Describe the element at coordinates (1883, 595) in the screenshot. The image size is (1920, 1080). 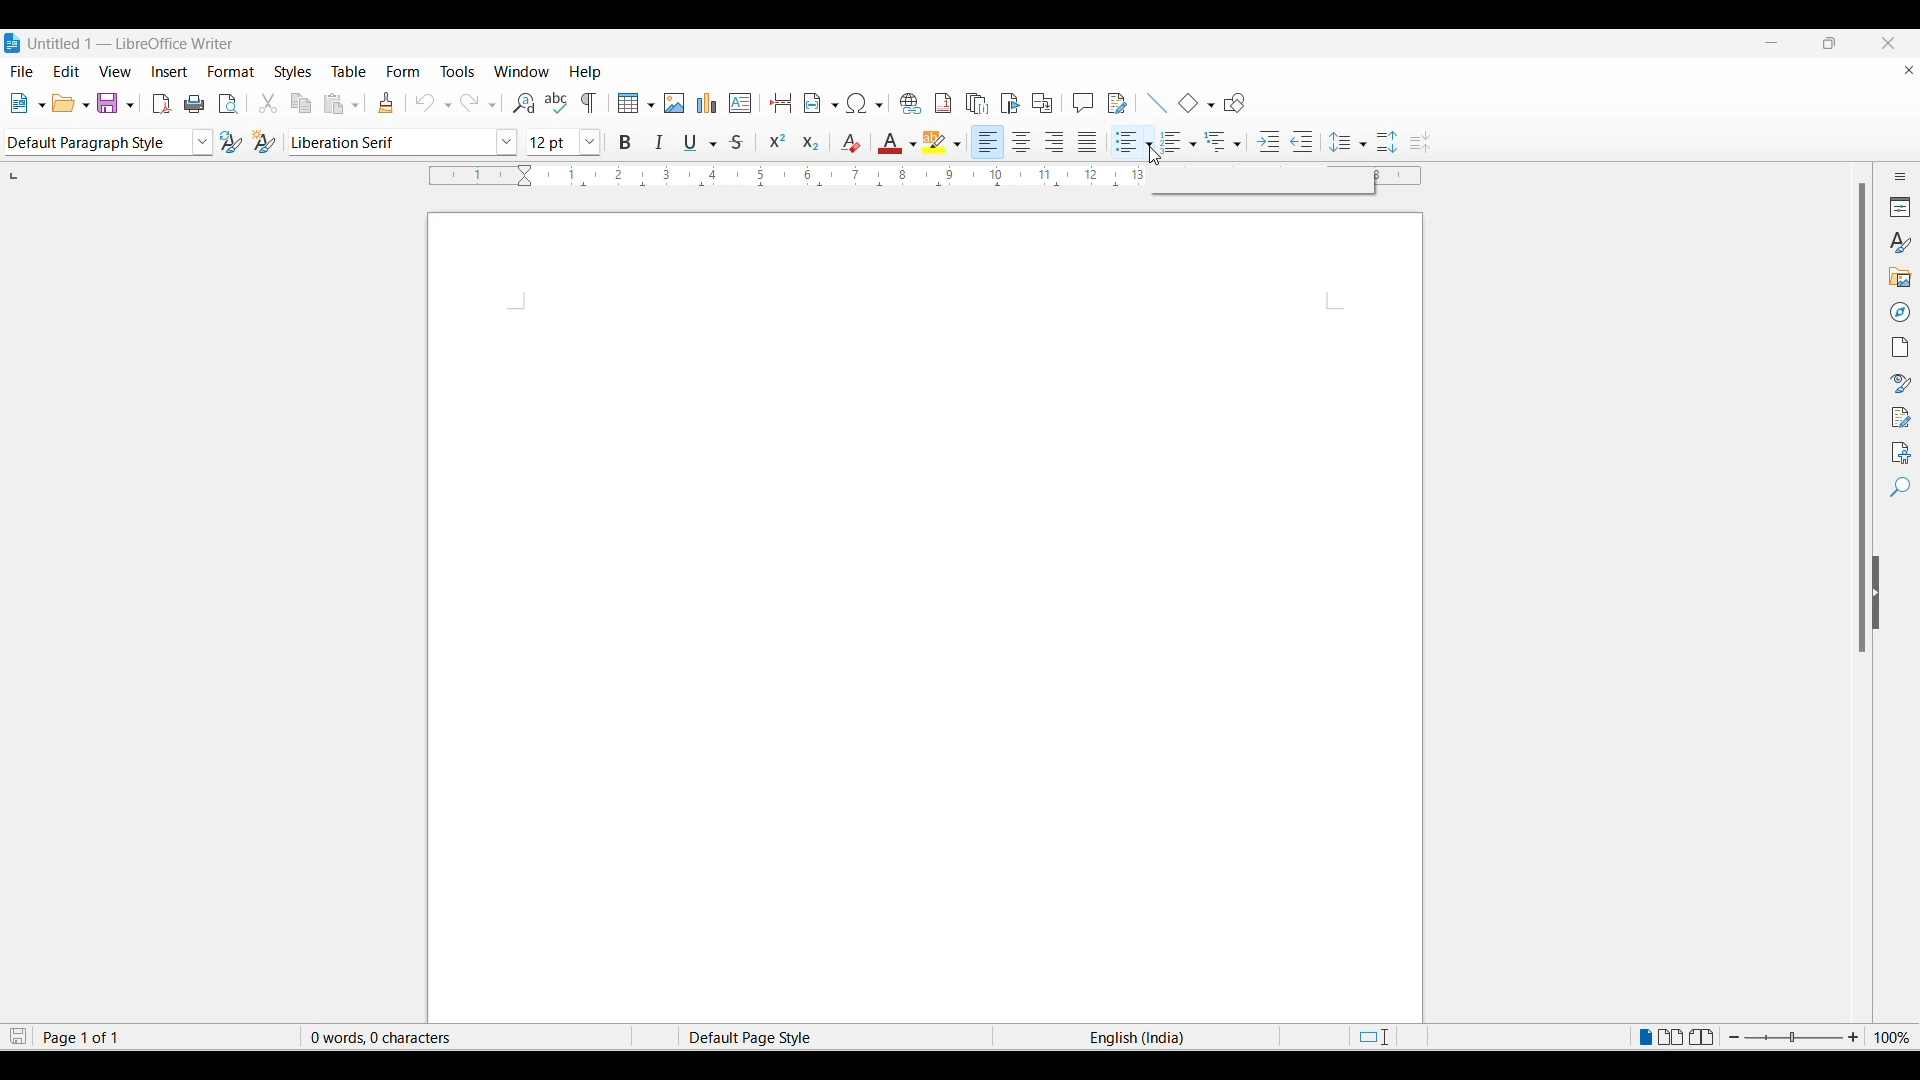
I see `collapse` at that location.